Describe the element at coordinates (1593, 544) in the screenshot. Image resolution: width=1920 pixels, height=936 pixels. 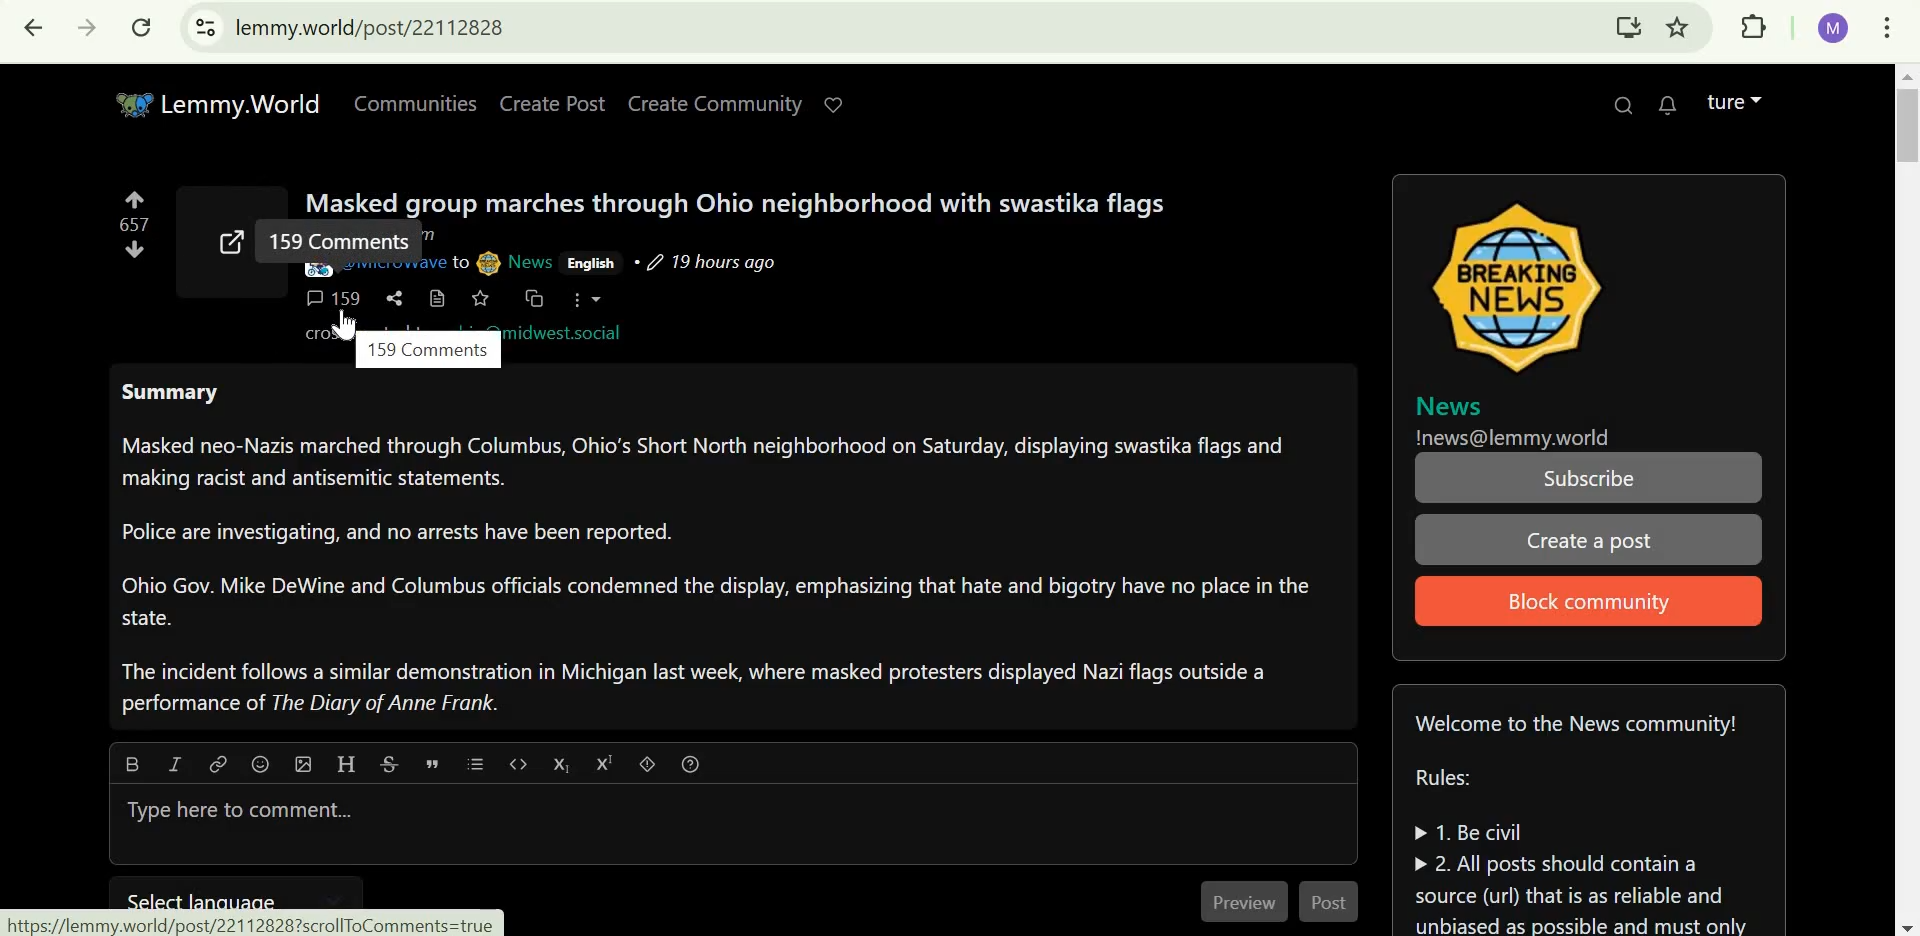
I see `Create a post` at that location.